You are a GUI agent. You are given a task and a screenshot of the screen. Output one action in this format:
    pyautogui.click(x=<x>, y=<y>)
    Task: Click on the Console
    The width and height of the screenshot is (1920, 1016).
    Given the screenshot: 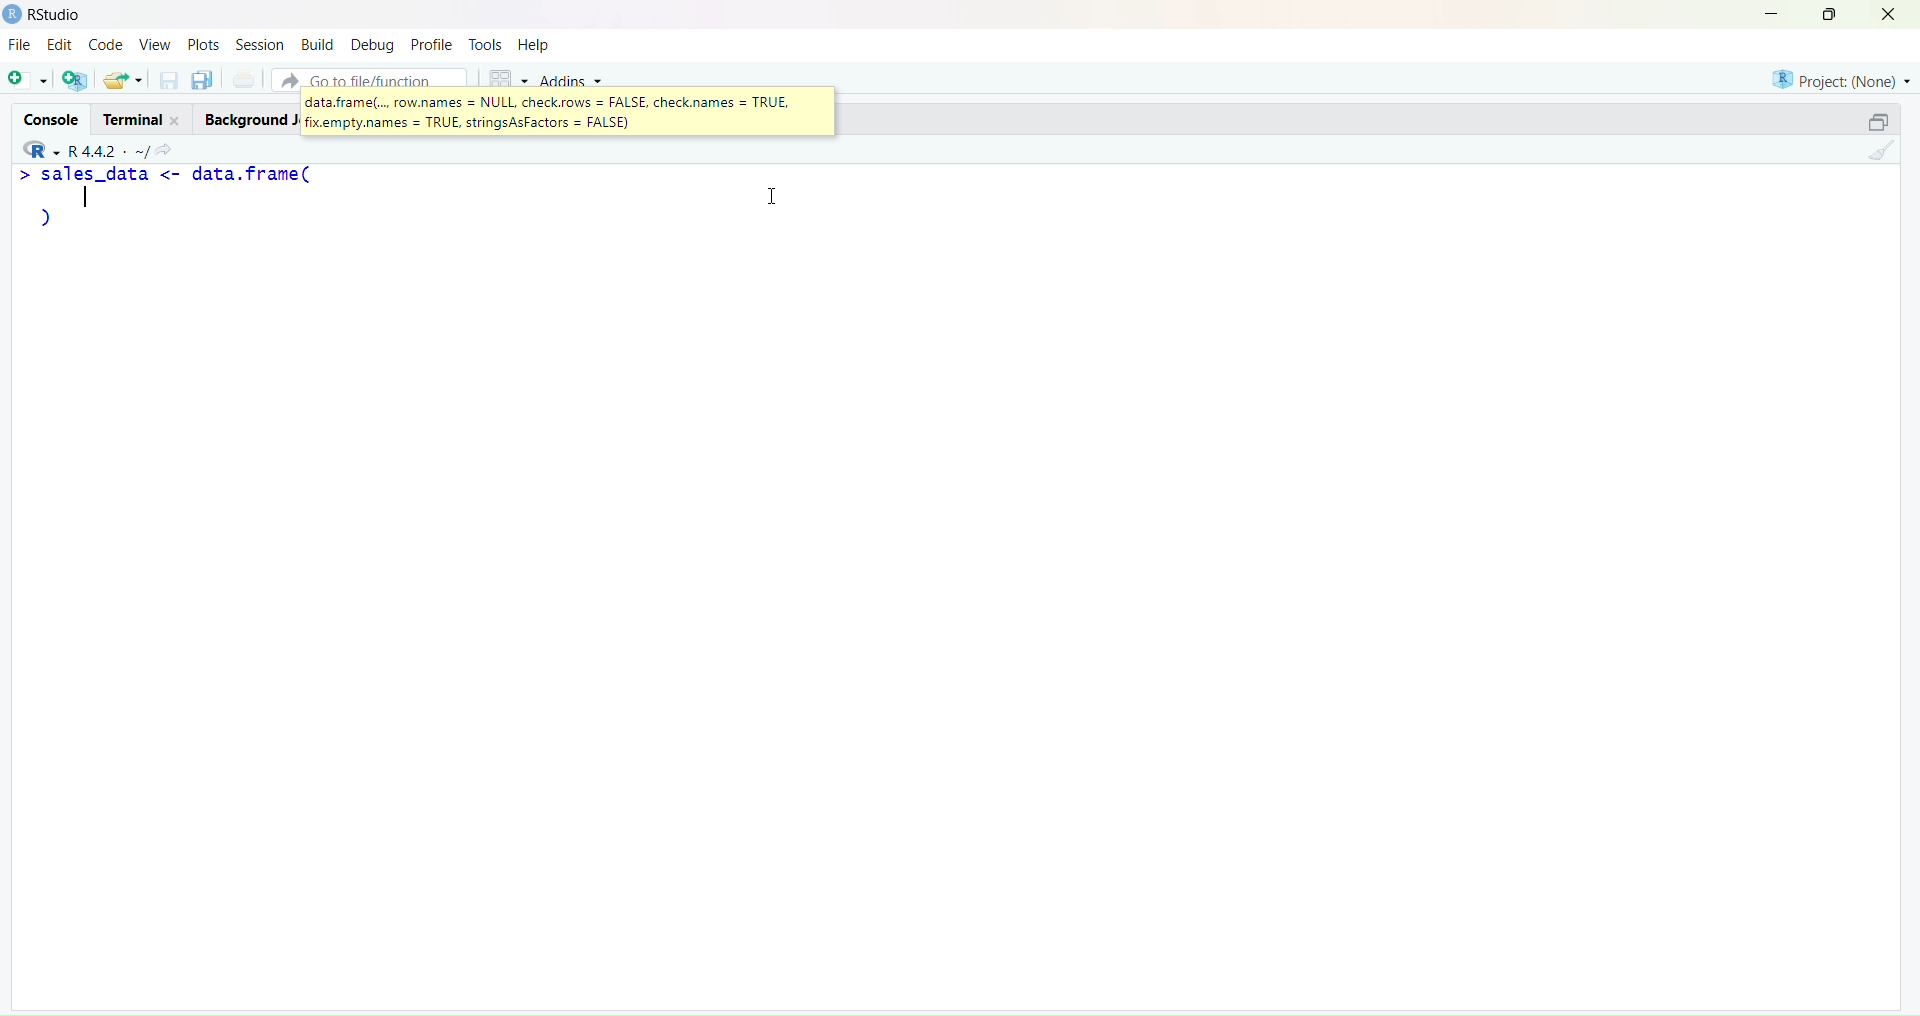 What is the action you would take?
    pyautogui.click(x=47, y=115)
    